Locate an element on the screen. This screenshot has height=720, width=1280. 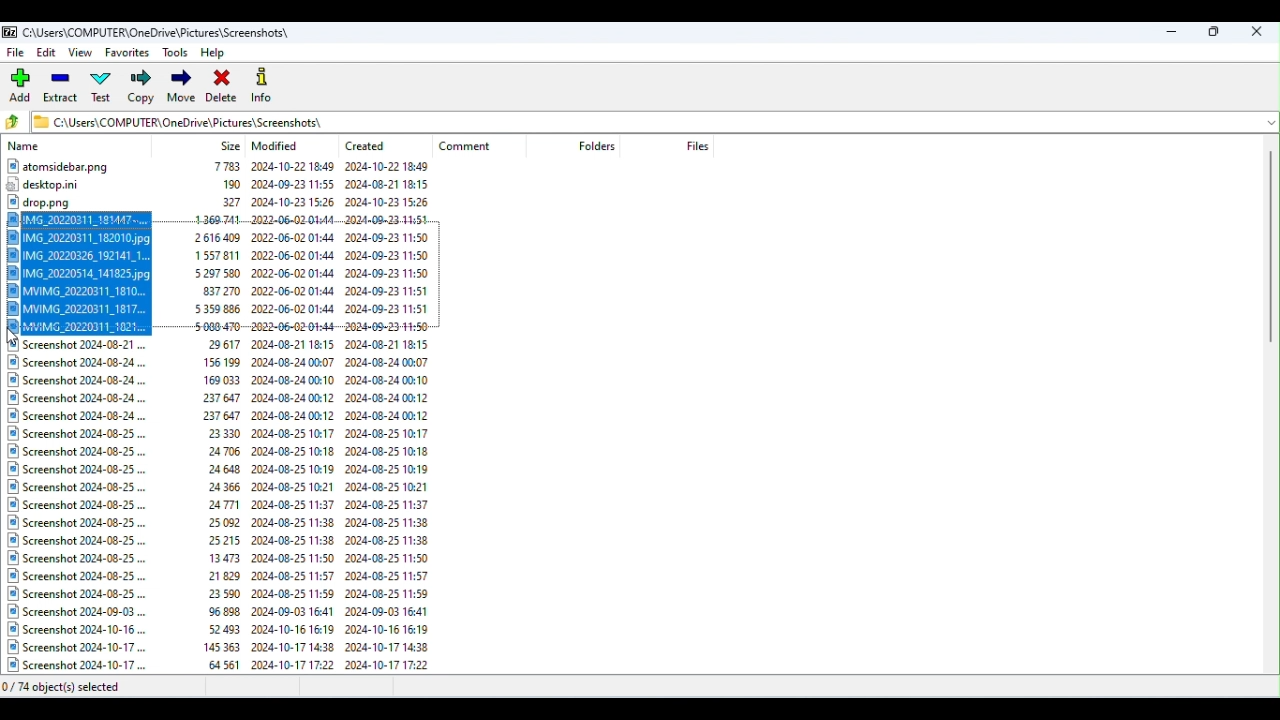
Close is located at coordinates (1259, 31).